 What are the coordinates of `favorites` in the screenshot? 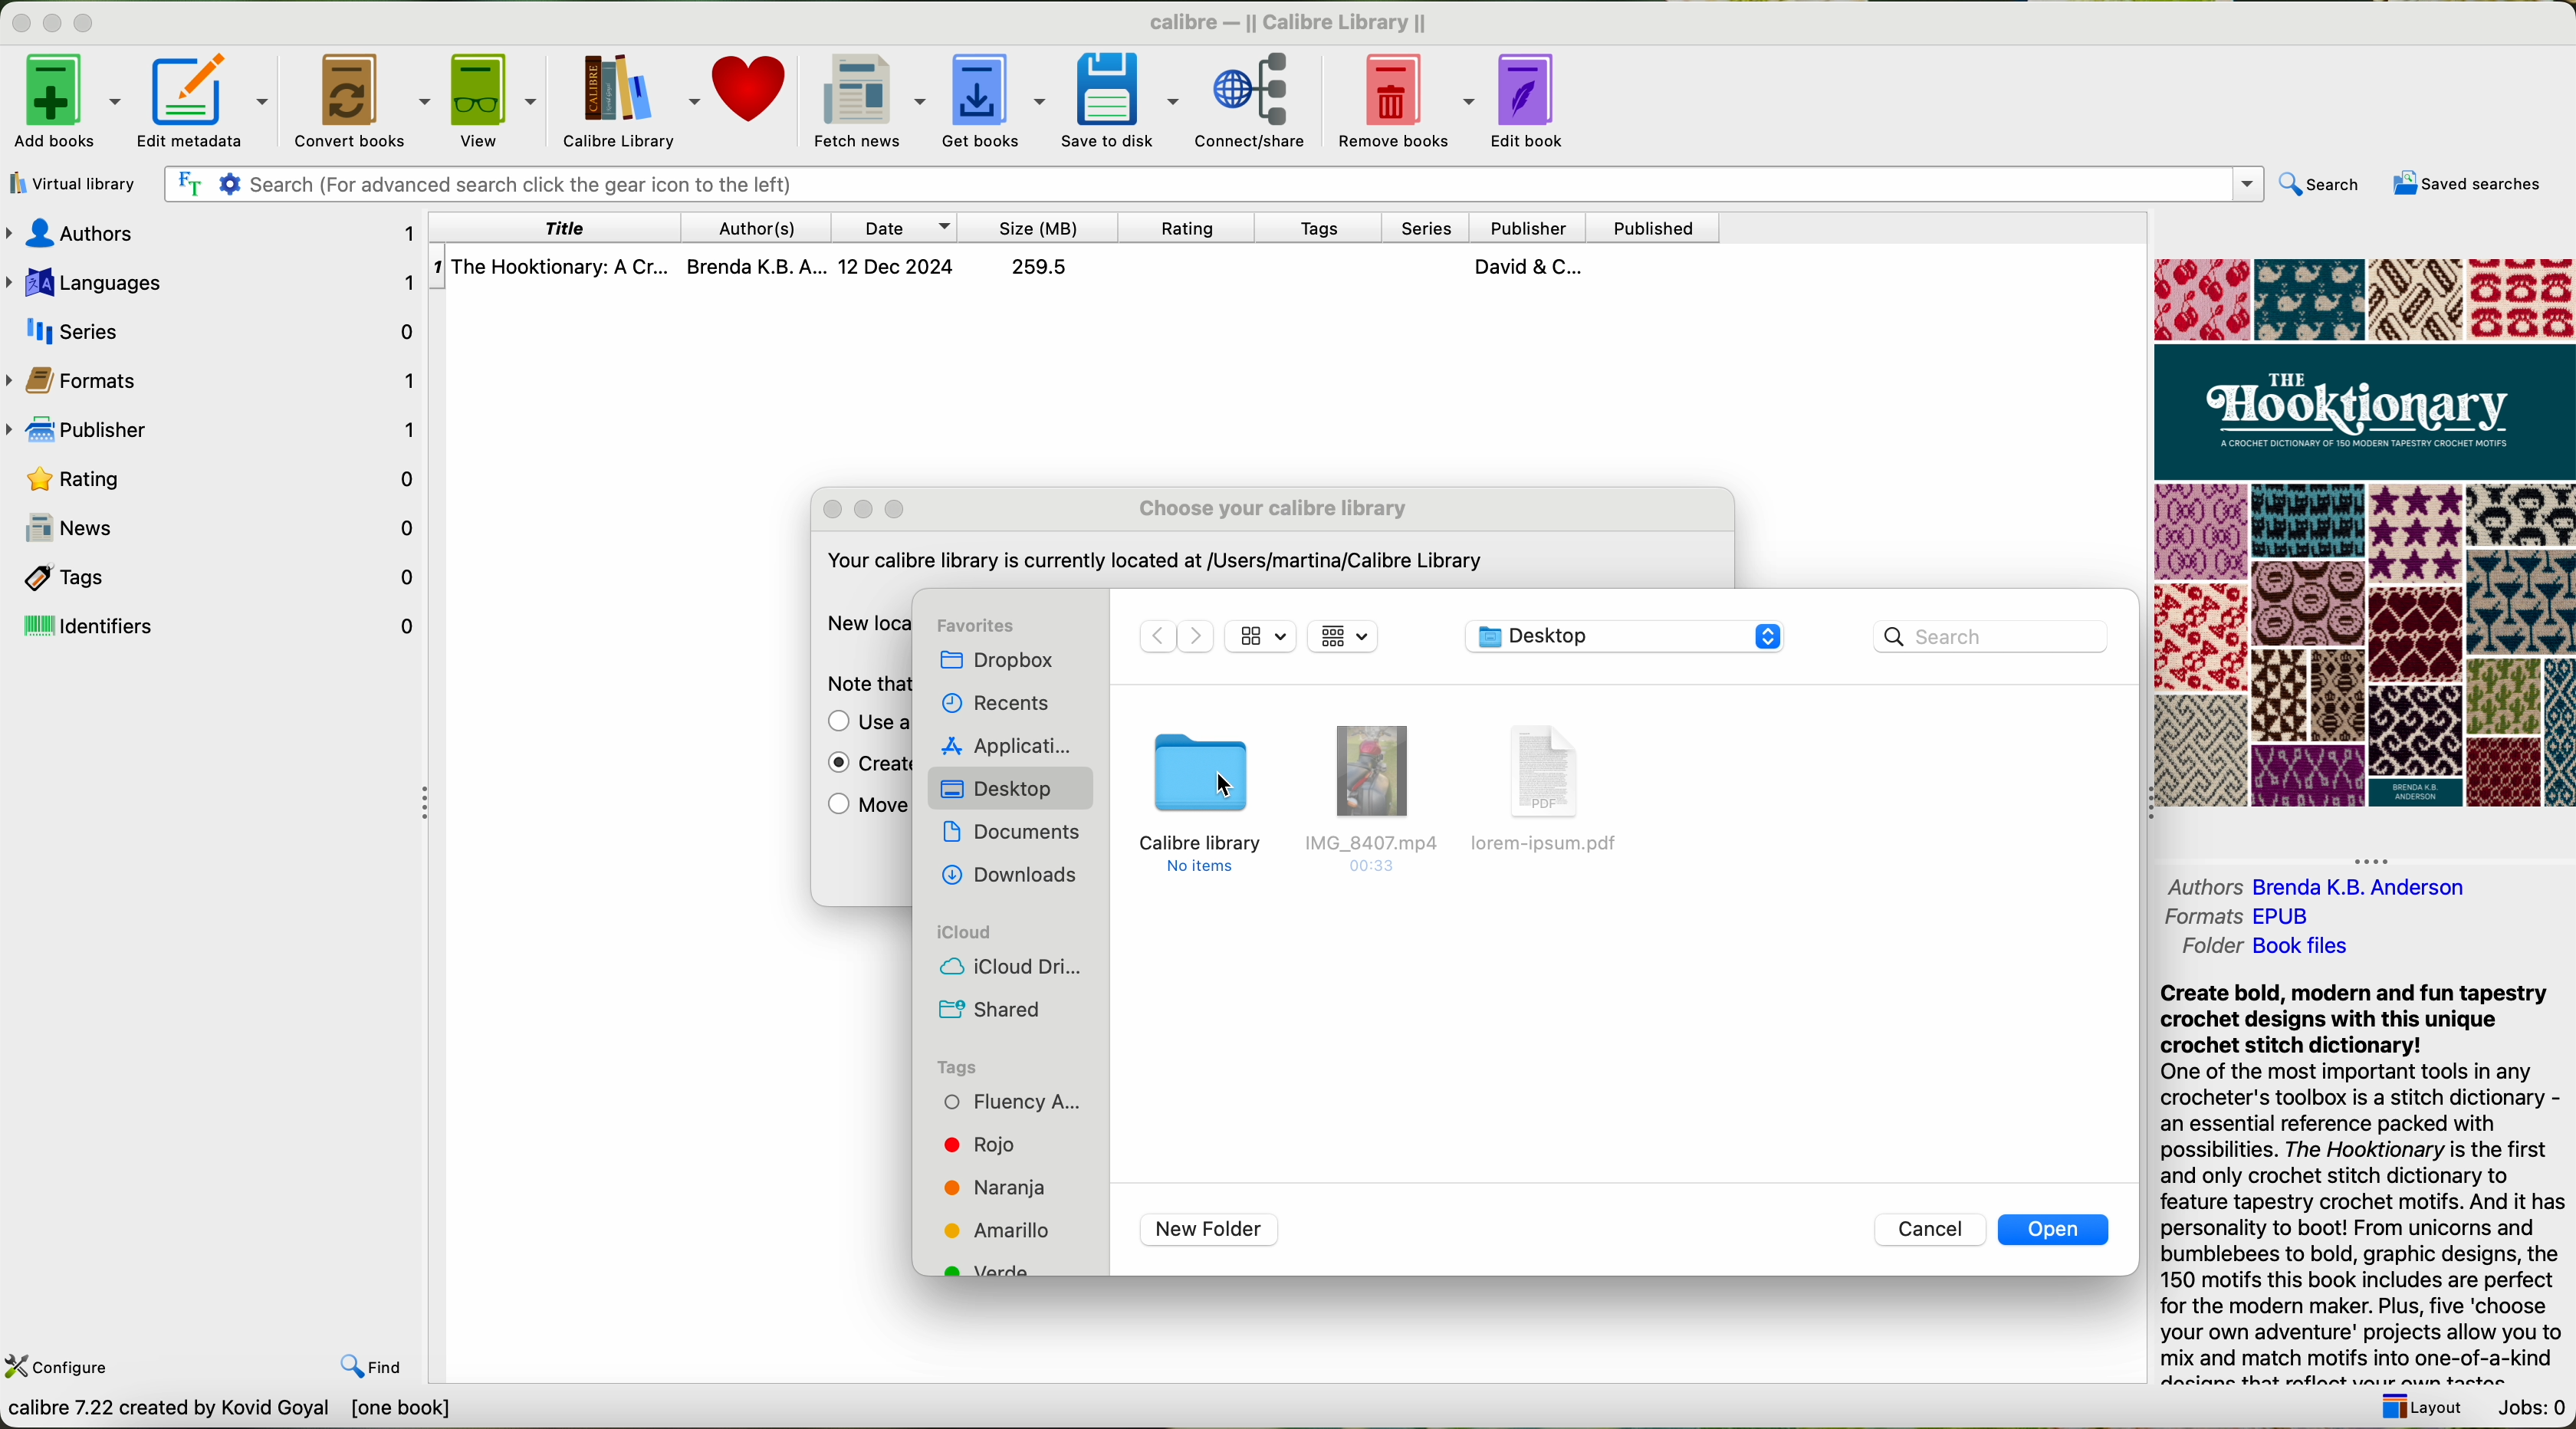 It's located at (975, 625).